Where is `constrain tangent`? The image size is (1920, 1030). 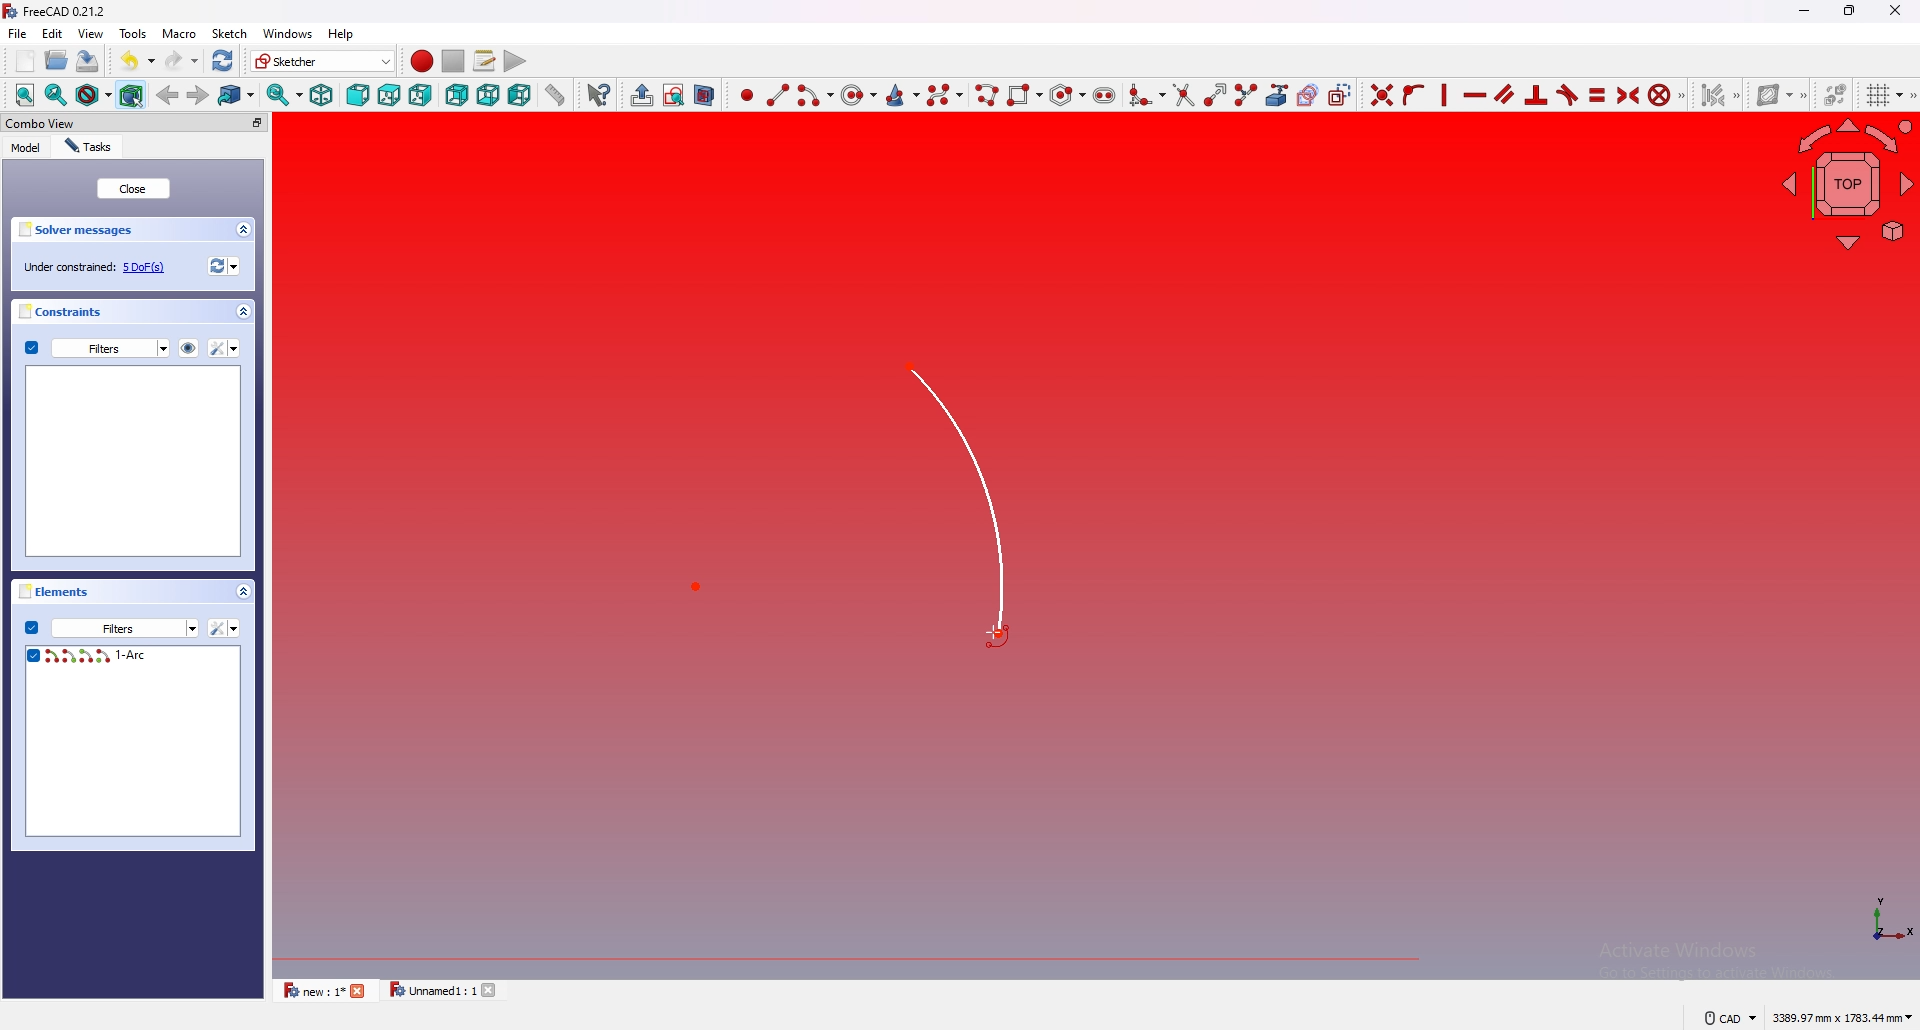
constrain tangent is located at coordinates (1568, 94).